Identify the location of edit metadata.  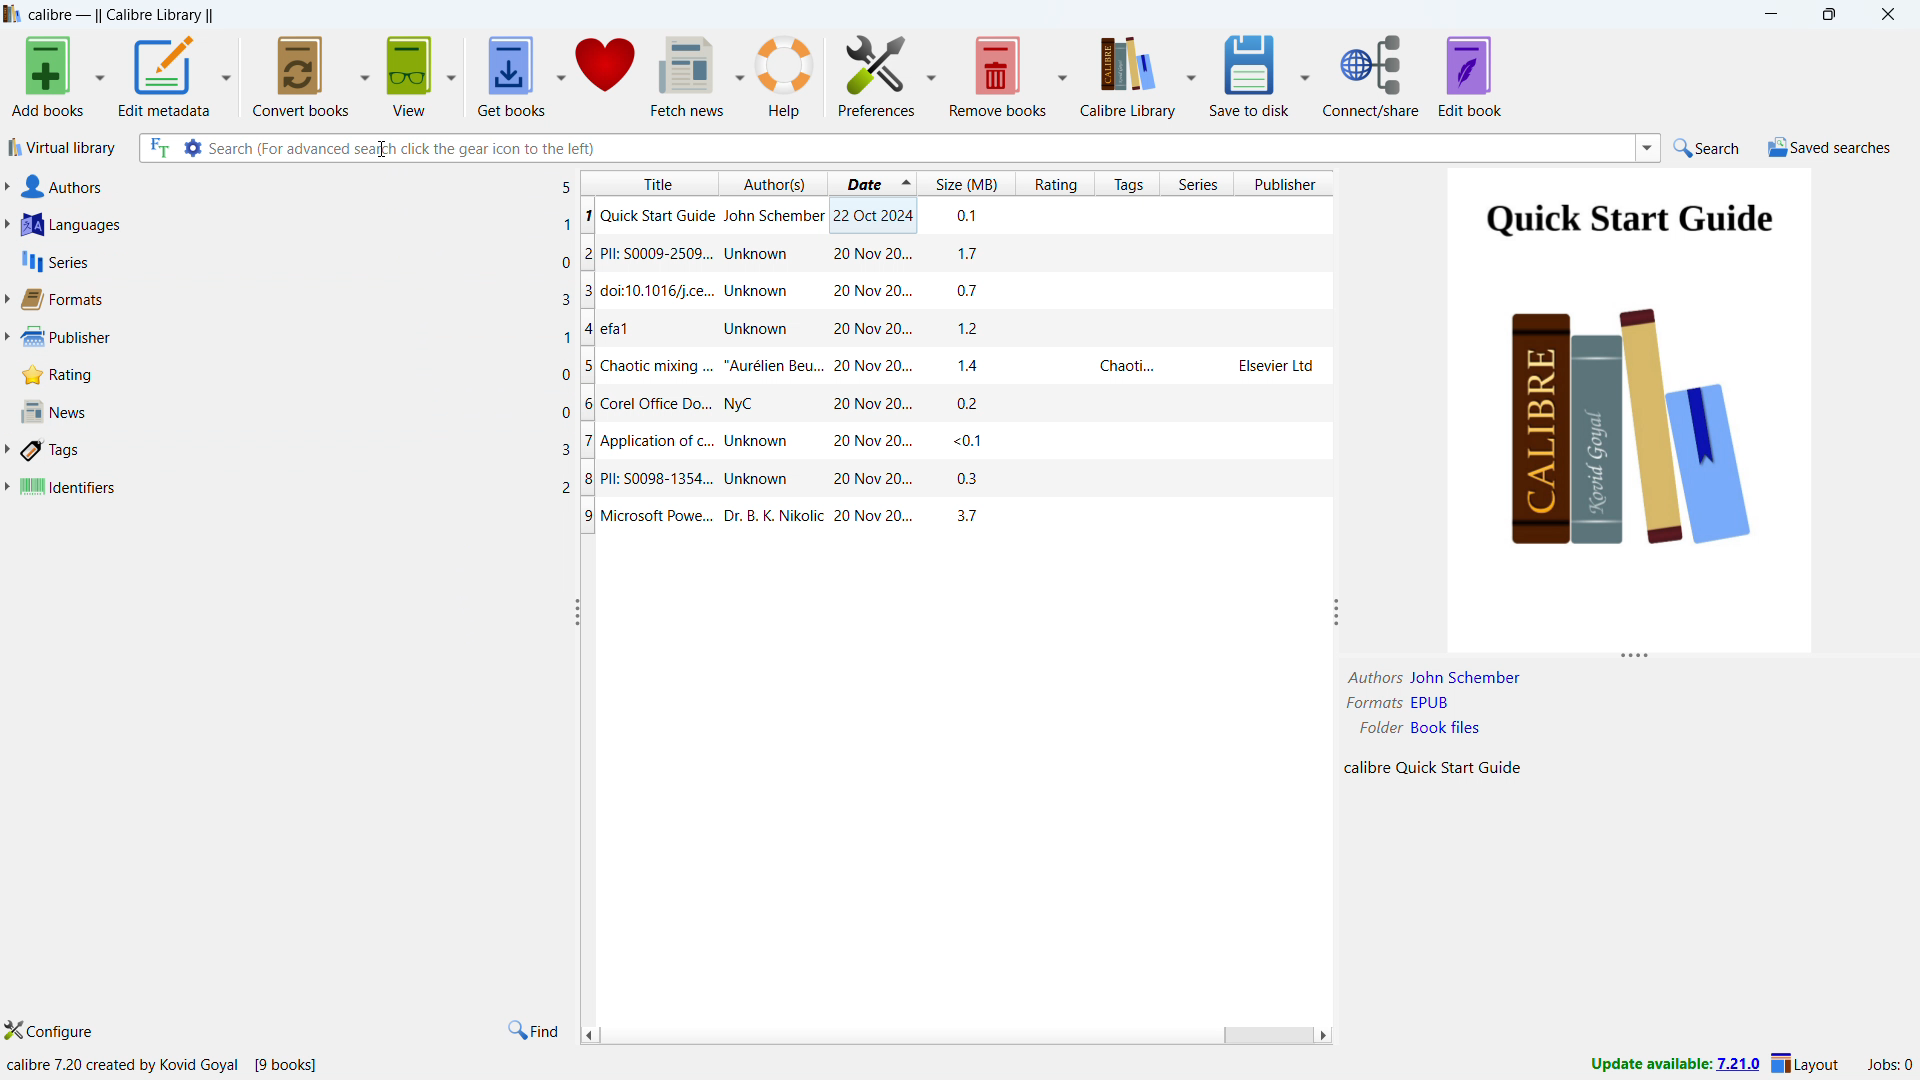
(164, 76).